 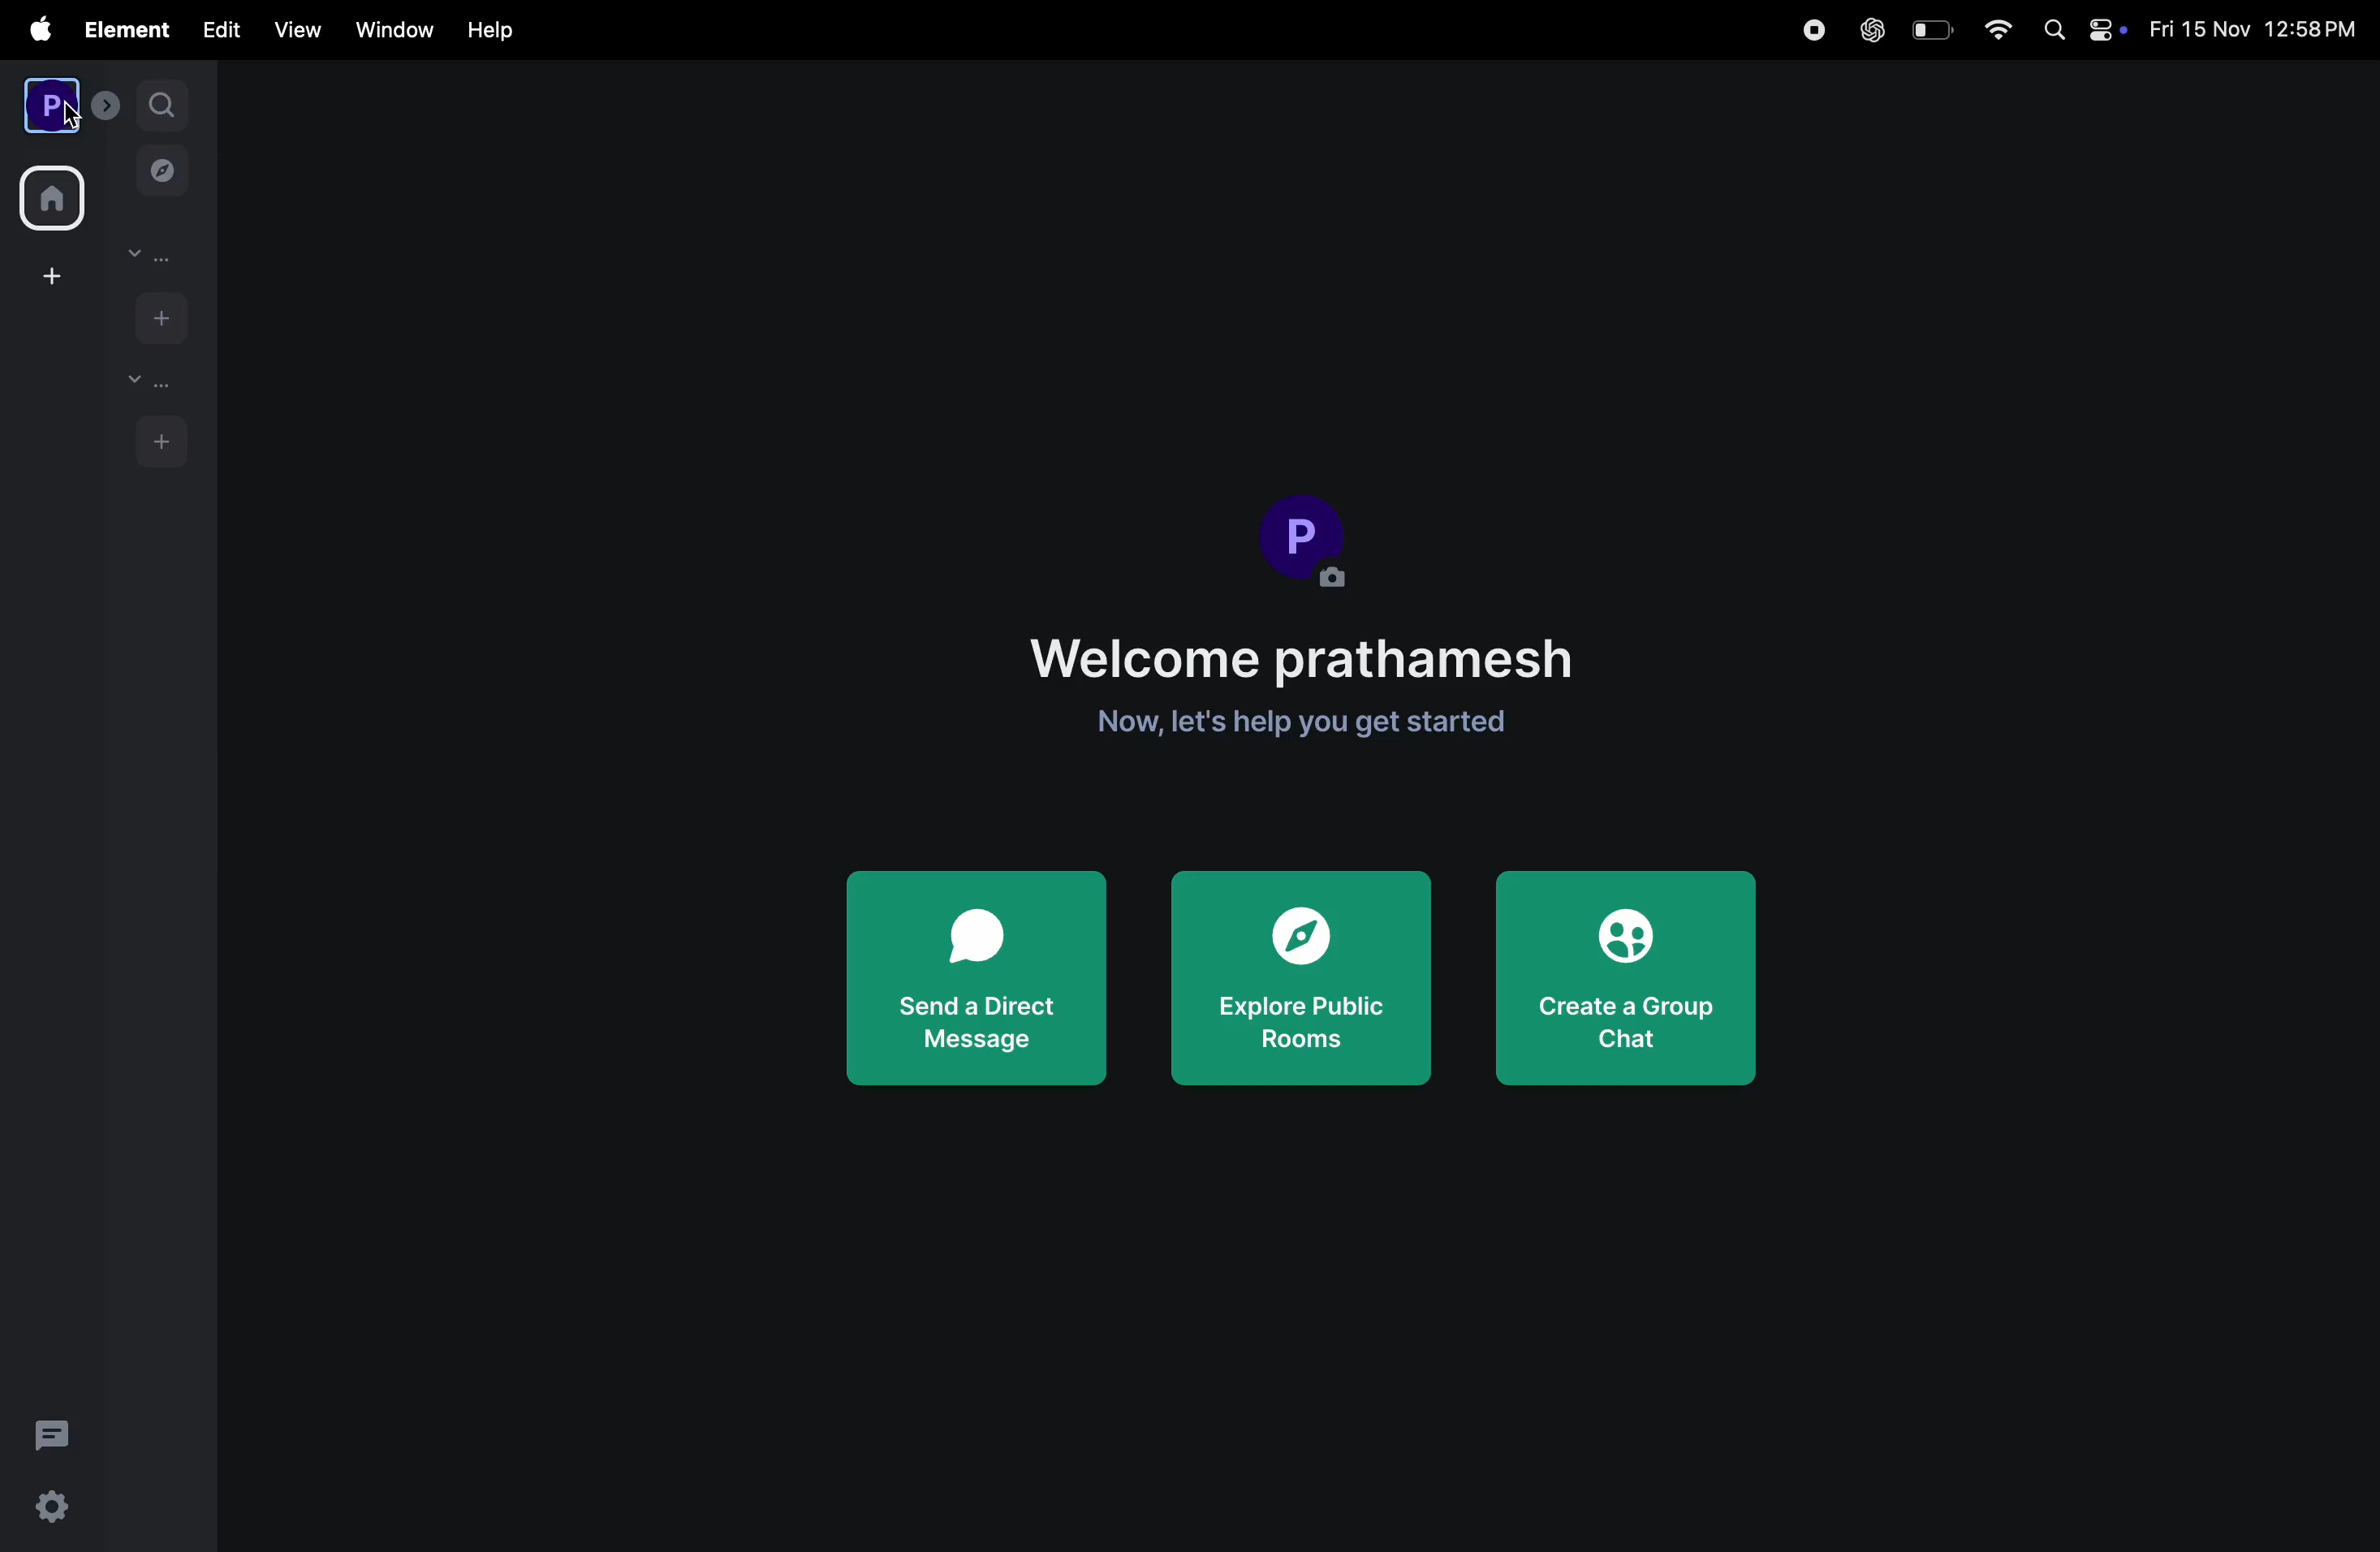 What do you see at coordinates (130, 30) in the screenshot?
I see `element` at bounding box center [130, 30].